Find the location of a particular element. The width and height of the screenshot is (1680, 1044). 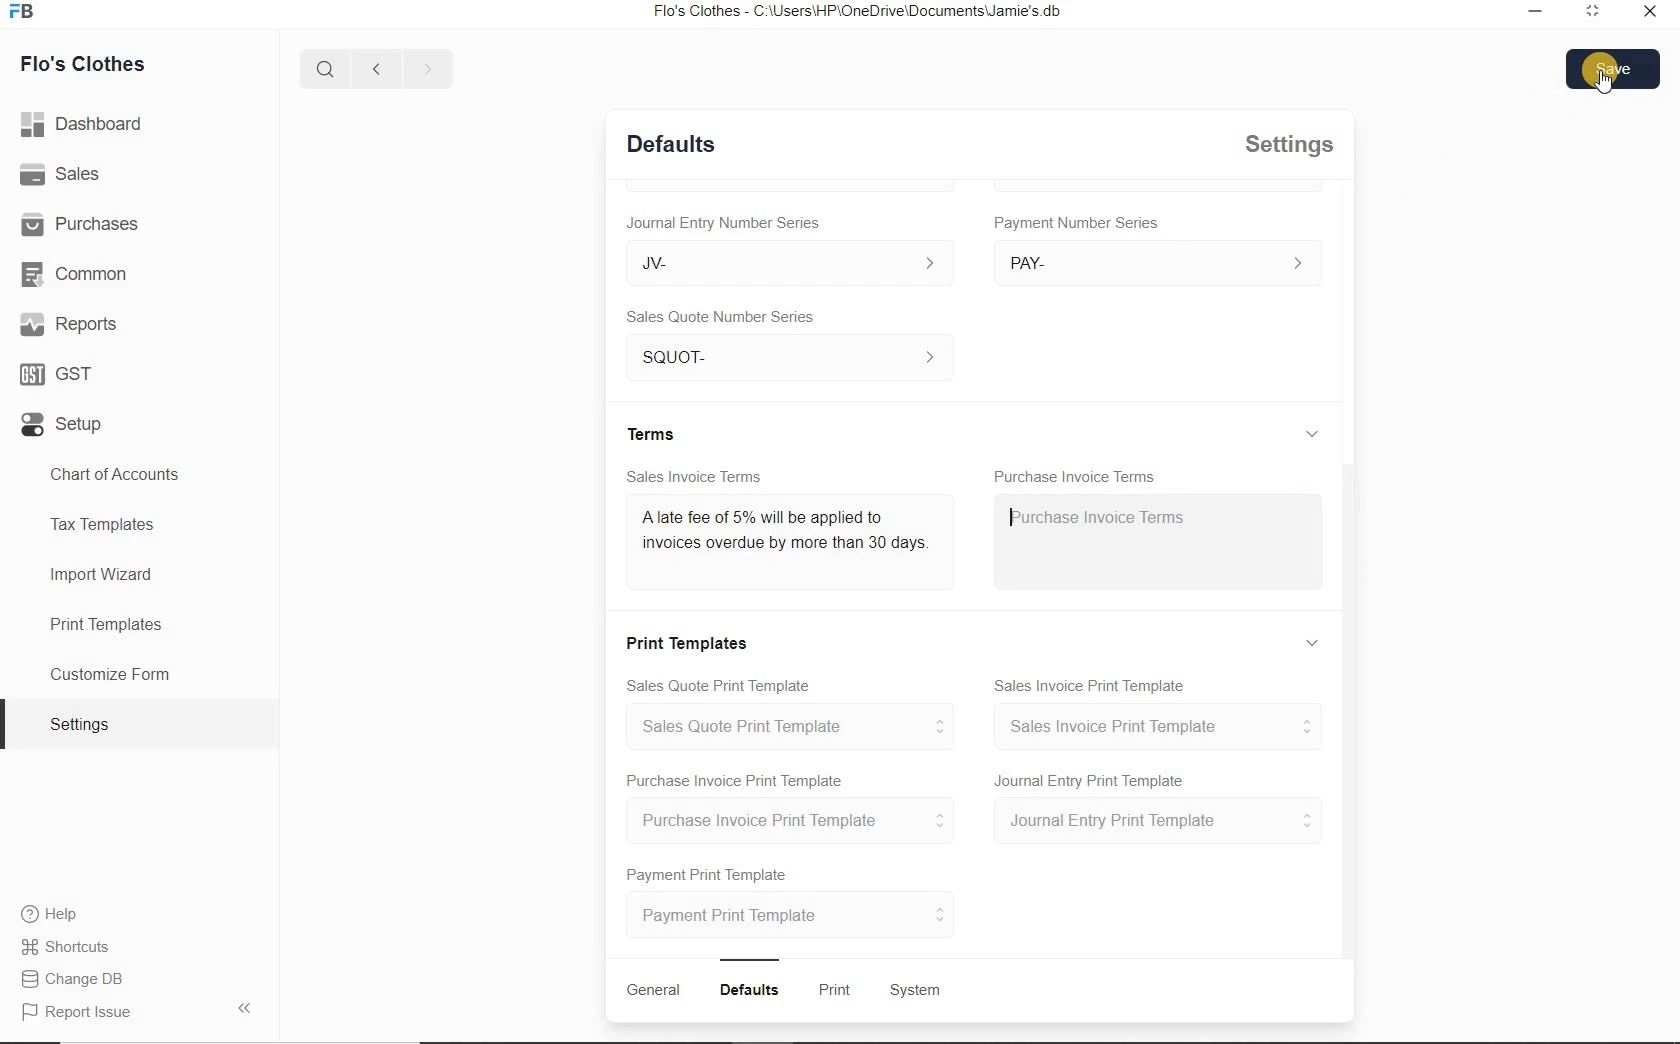

Change DB is located at coordinates (74, 981).